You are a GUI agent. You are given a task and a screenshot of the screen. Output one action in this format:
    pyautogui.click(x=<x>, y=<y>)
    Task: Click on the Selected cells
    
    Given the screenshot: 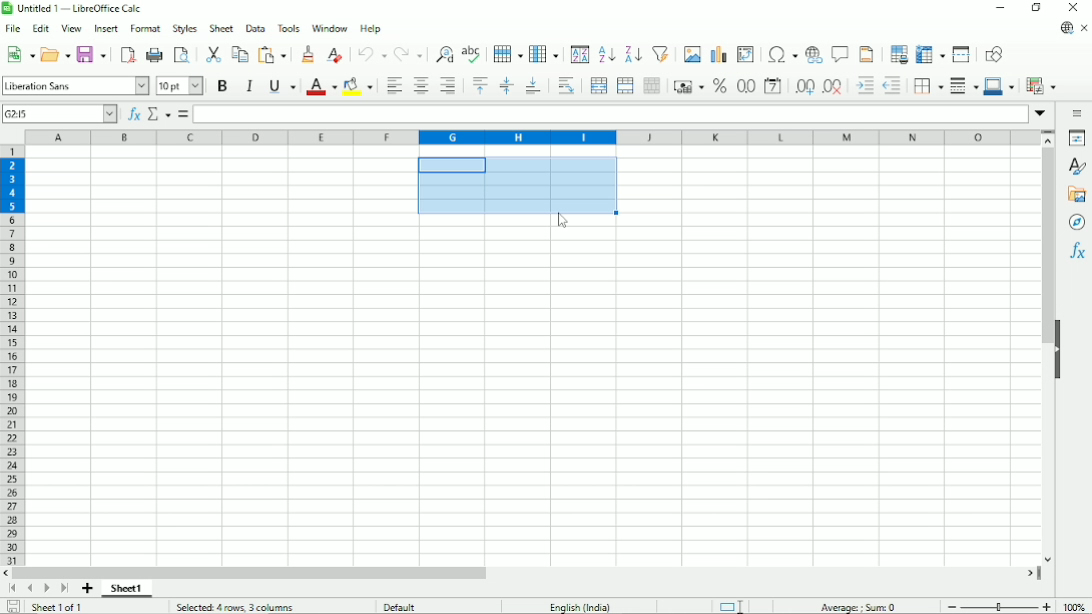 What is the action you would take?
    pyautogui.click(x=515, y=185)
    